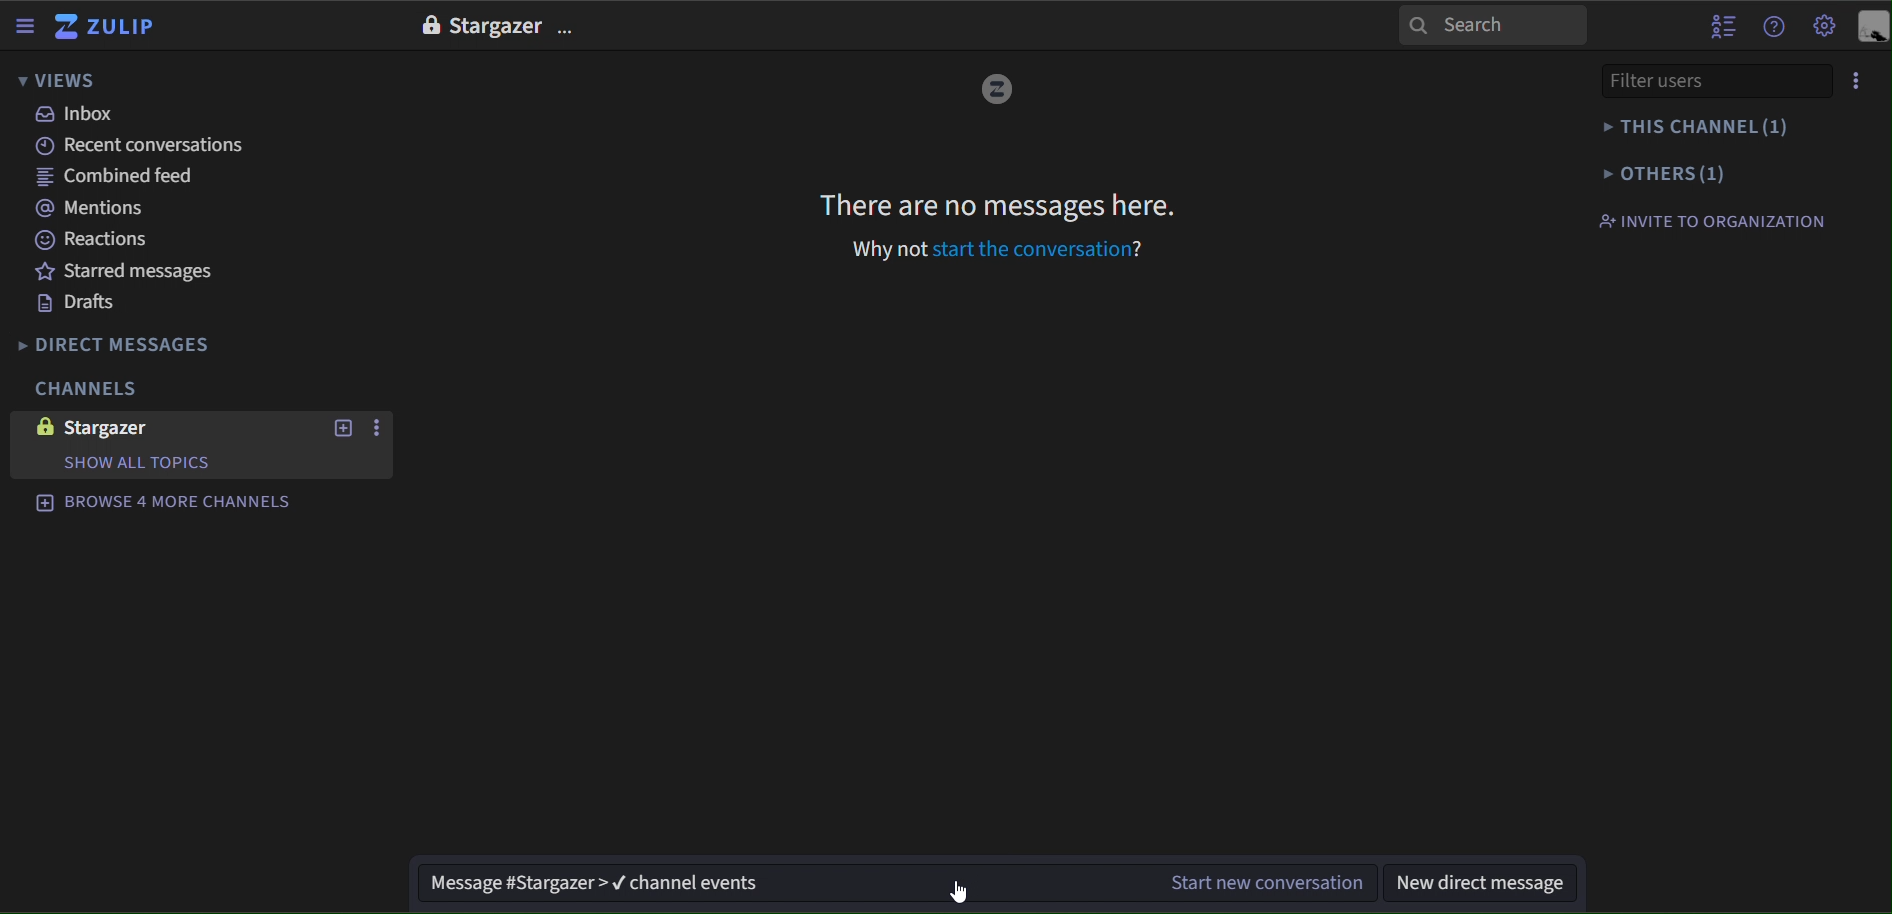 Image resolution: width=1892 pixels, height=914 pixels. Describe the element at coordinates (84, 390) in the screenshot. I see `channels` at that location.